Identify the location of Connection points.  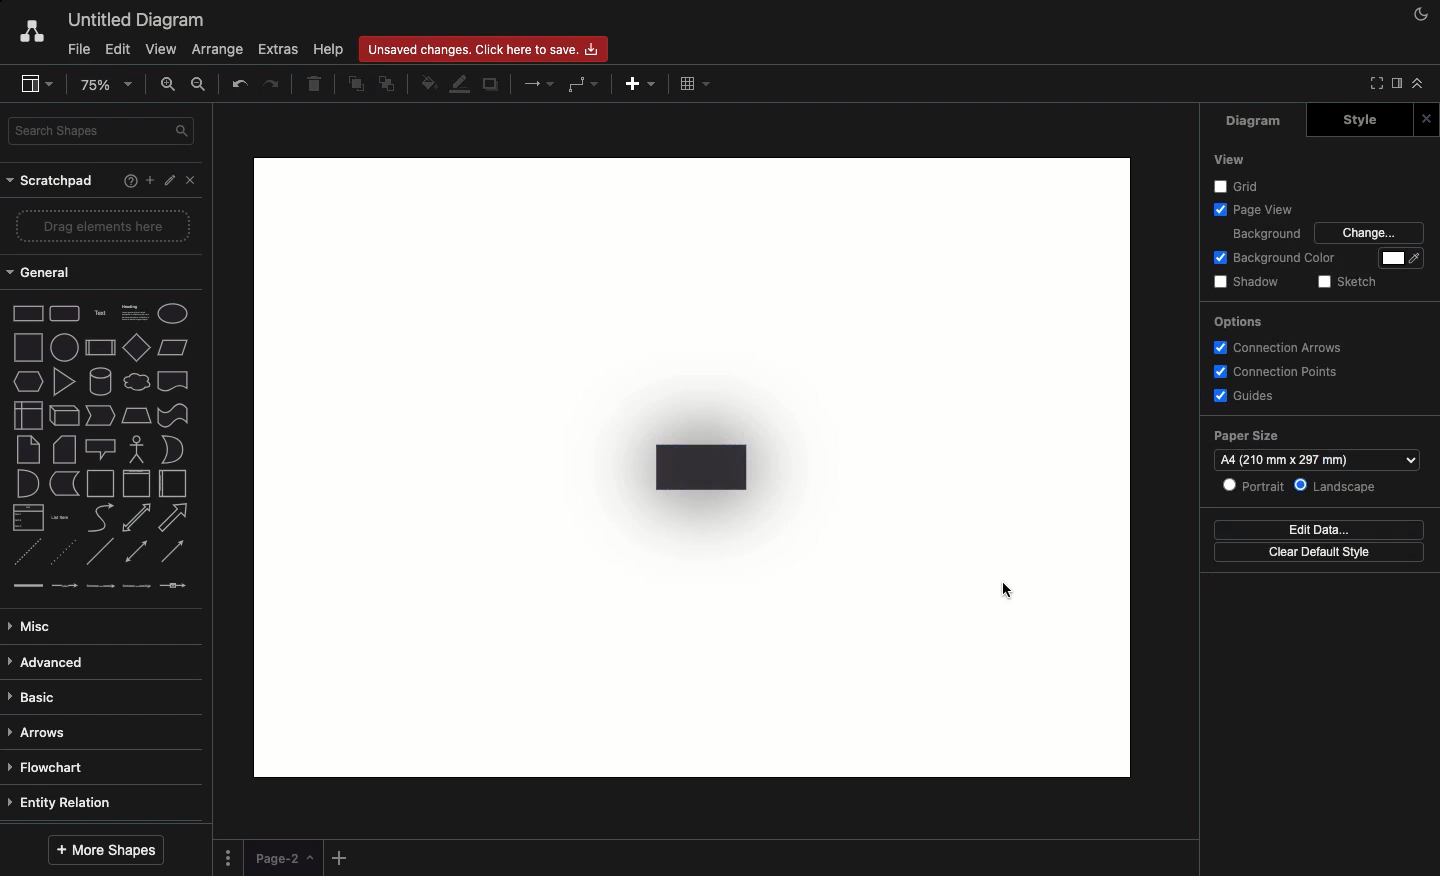
(1278, 371).